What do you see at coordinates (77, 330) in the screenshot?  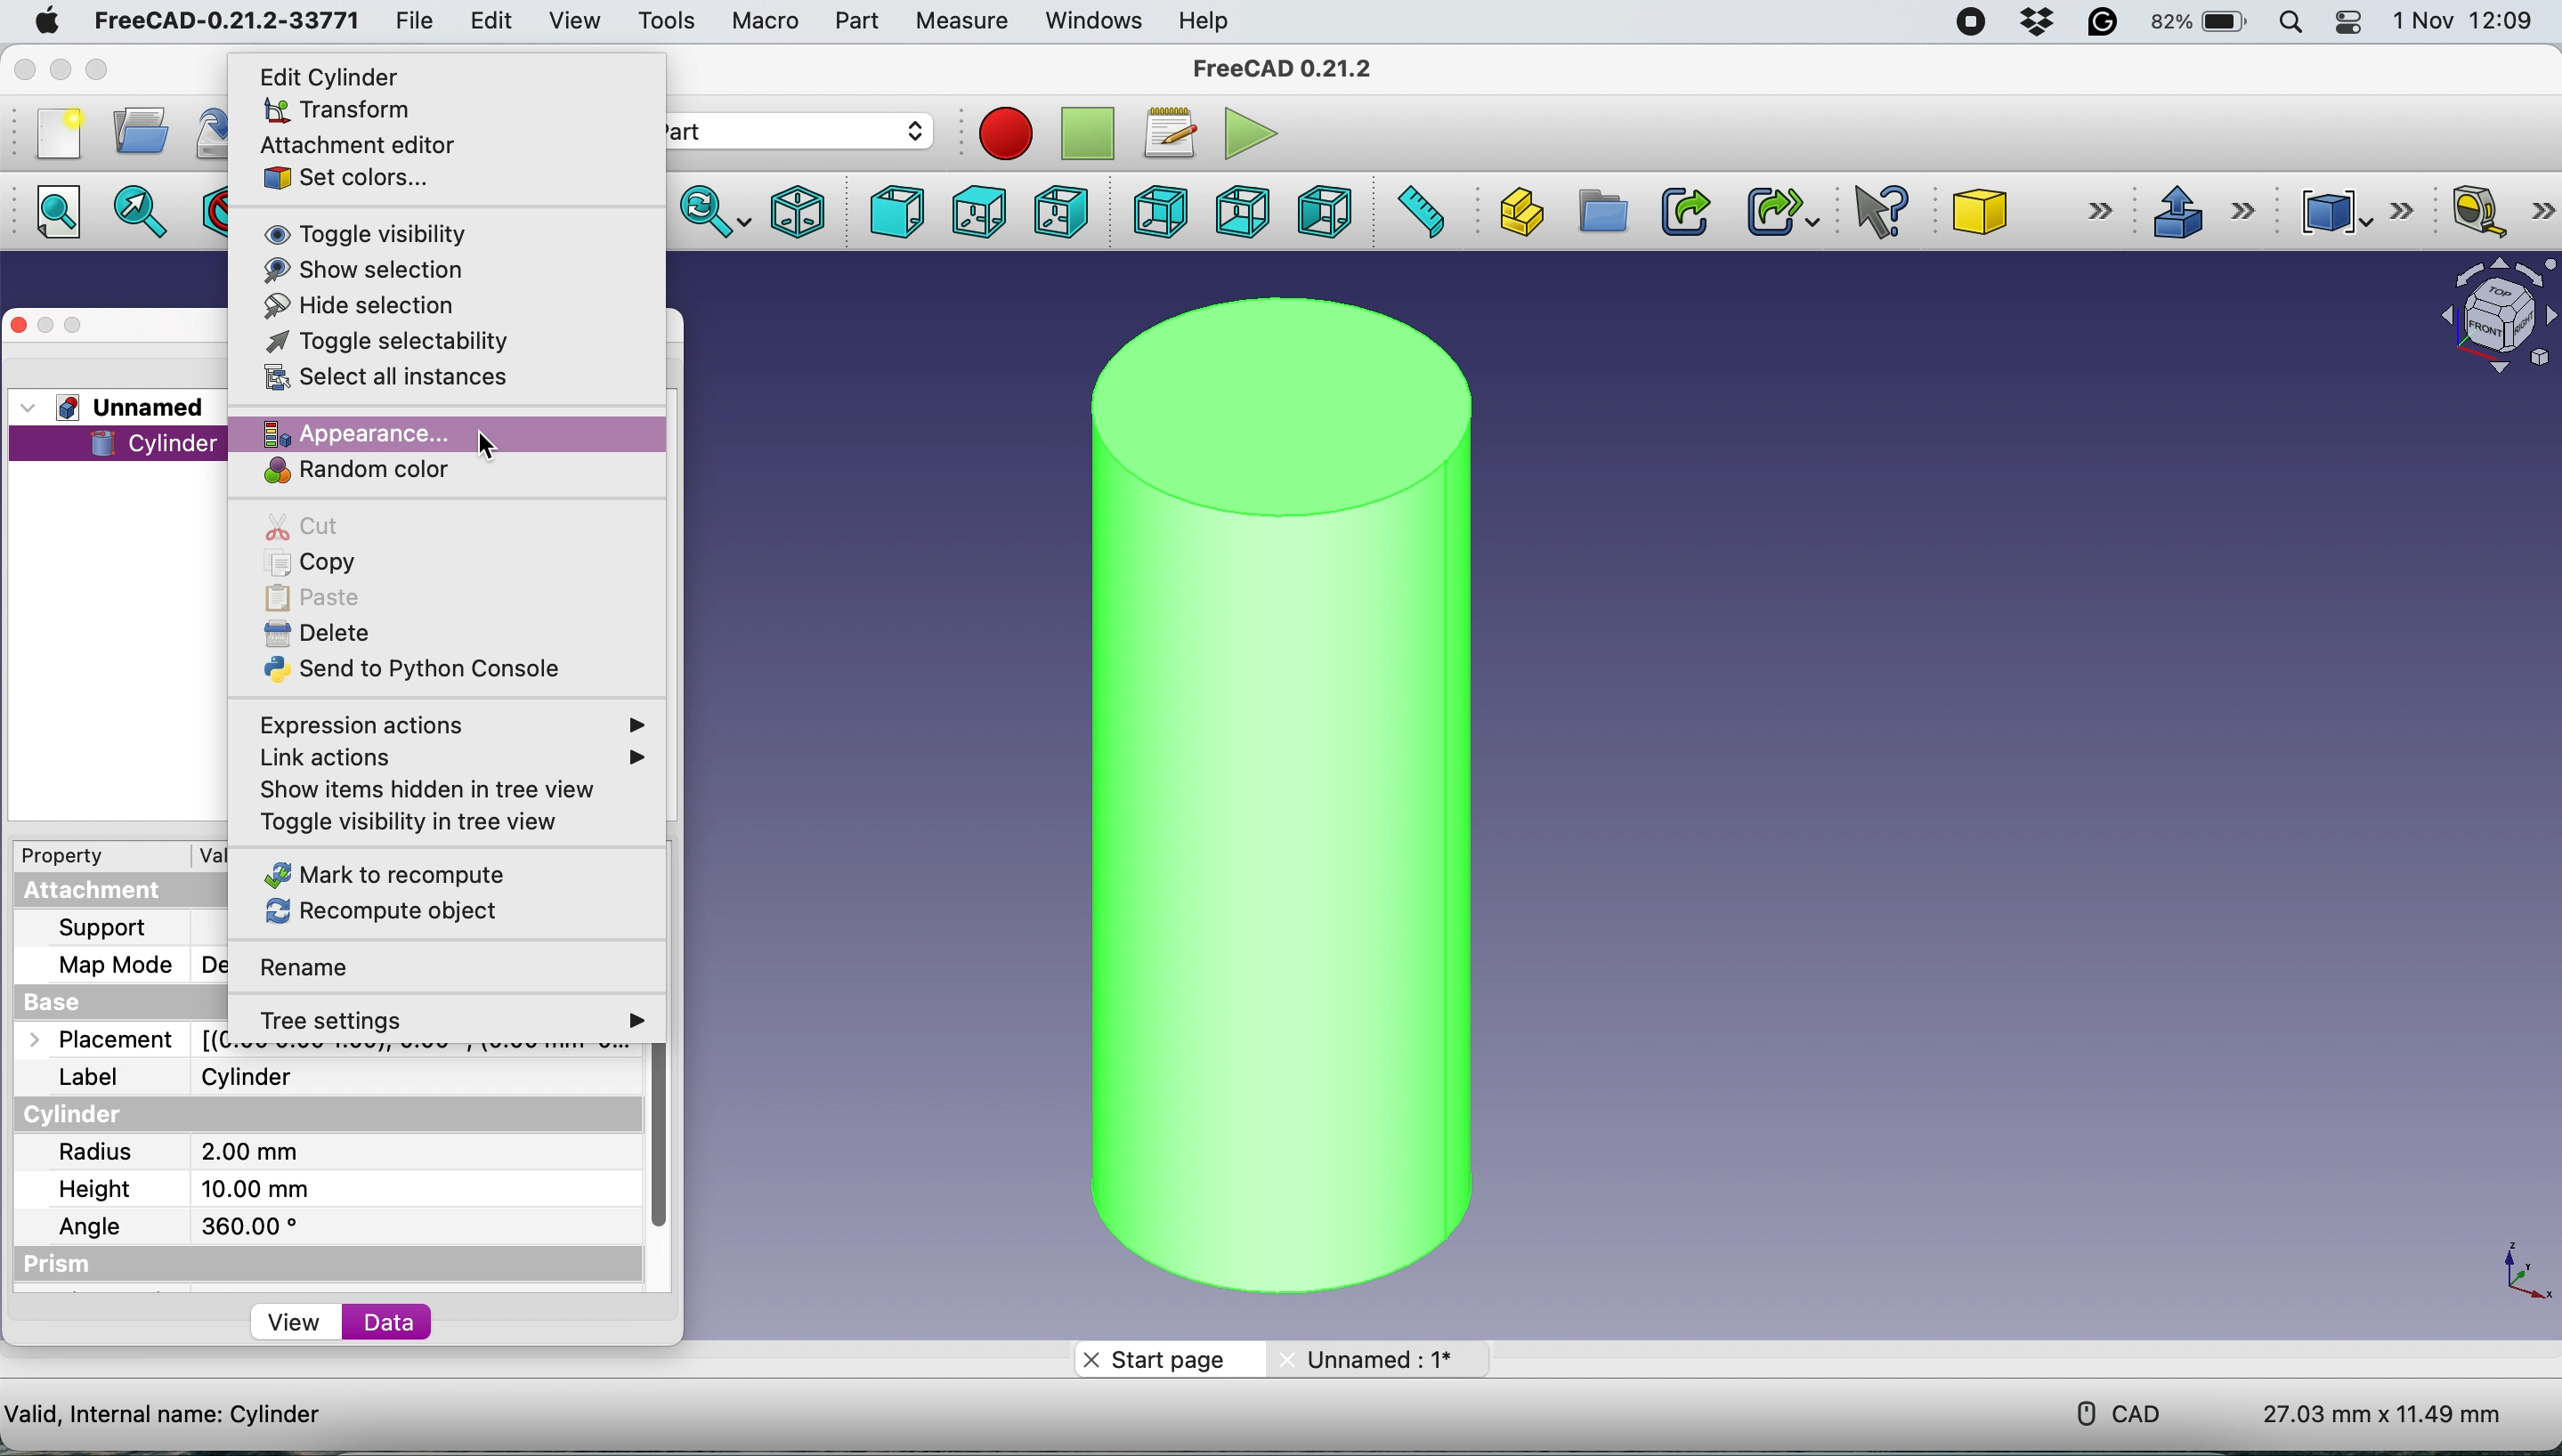 I see `maximise` at bounding box center [77, 330].